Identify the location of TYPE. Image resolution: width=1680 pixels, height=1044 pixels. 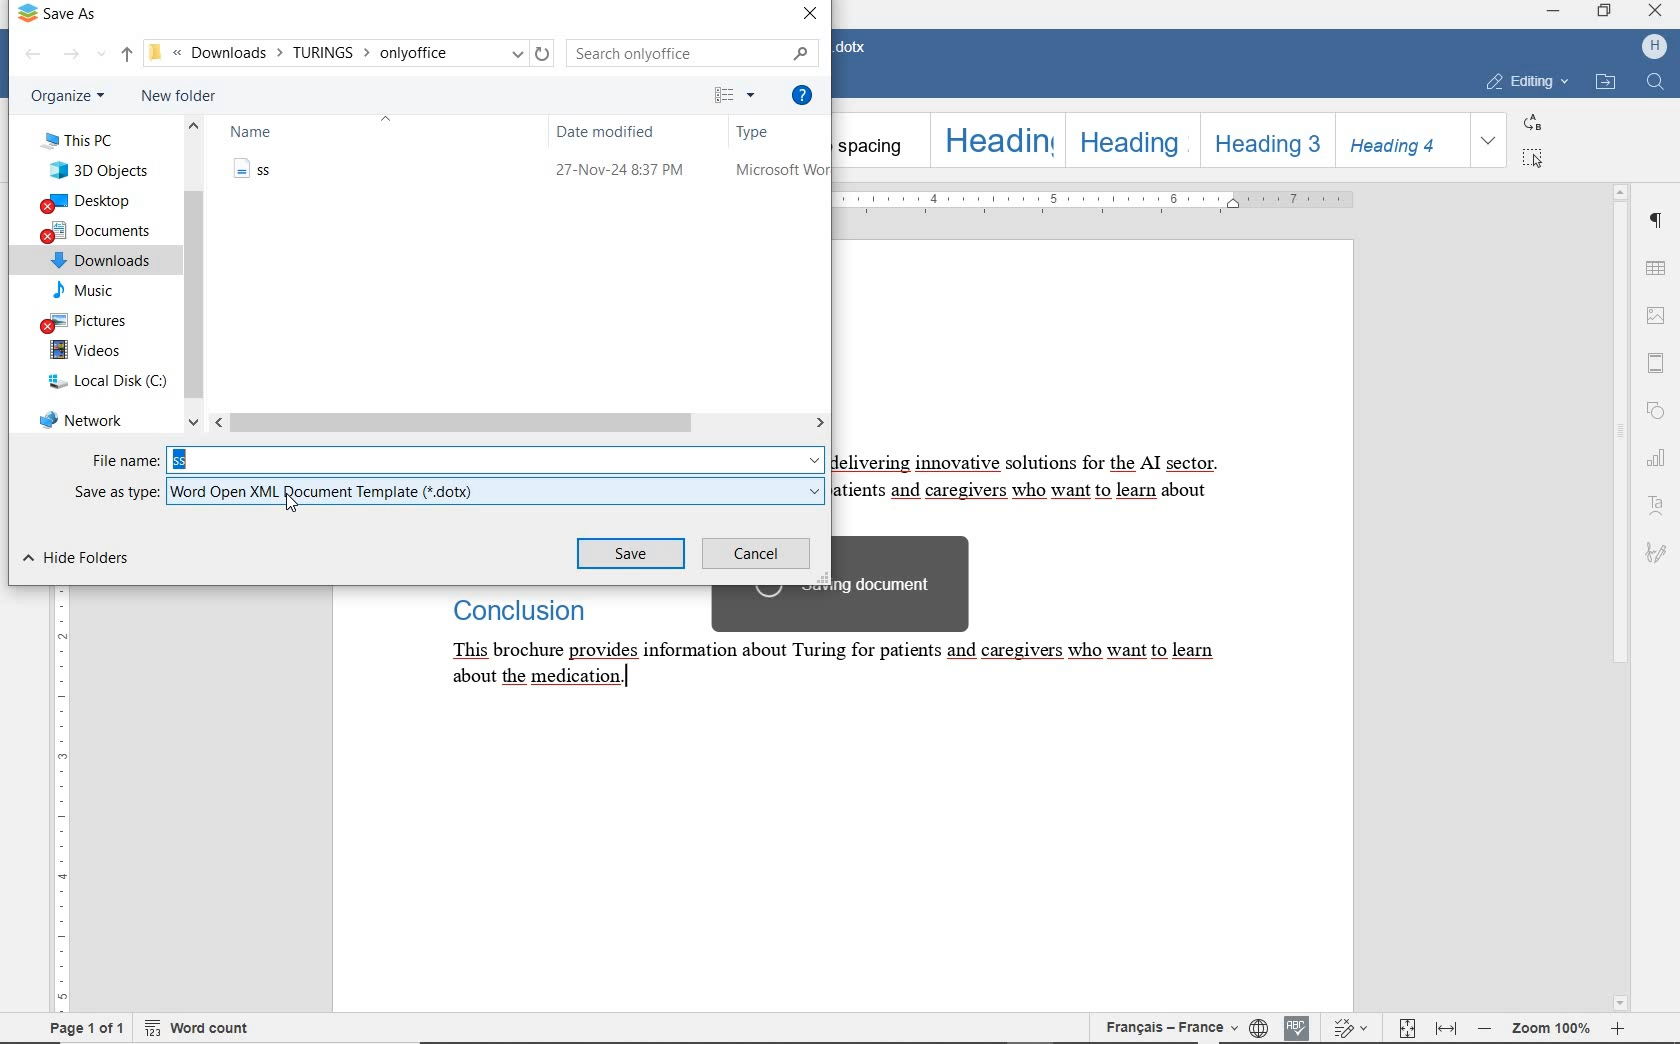
(777, 133).